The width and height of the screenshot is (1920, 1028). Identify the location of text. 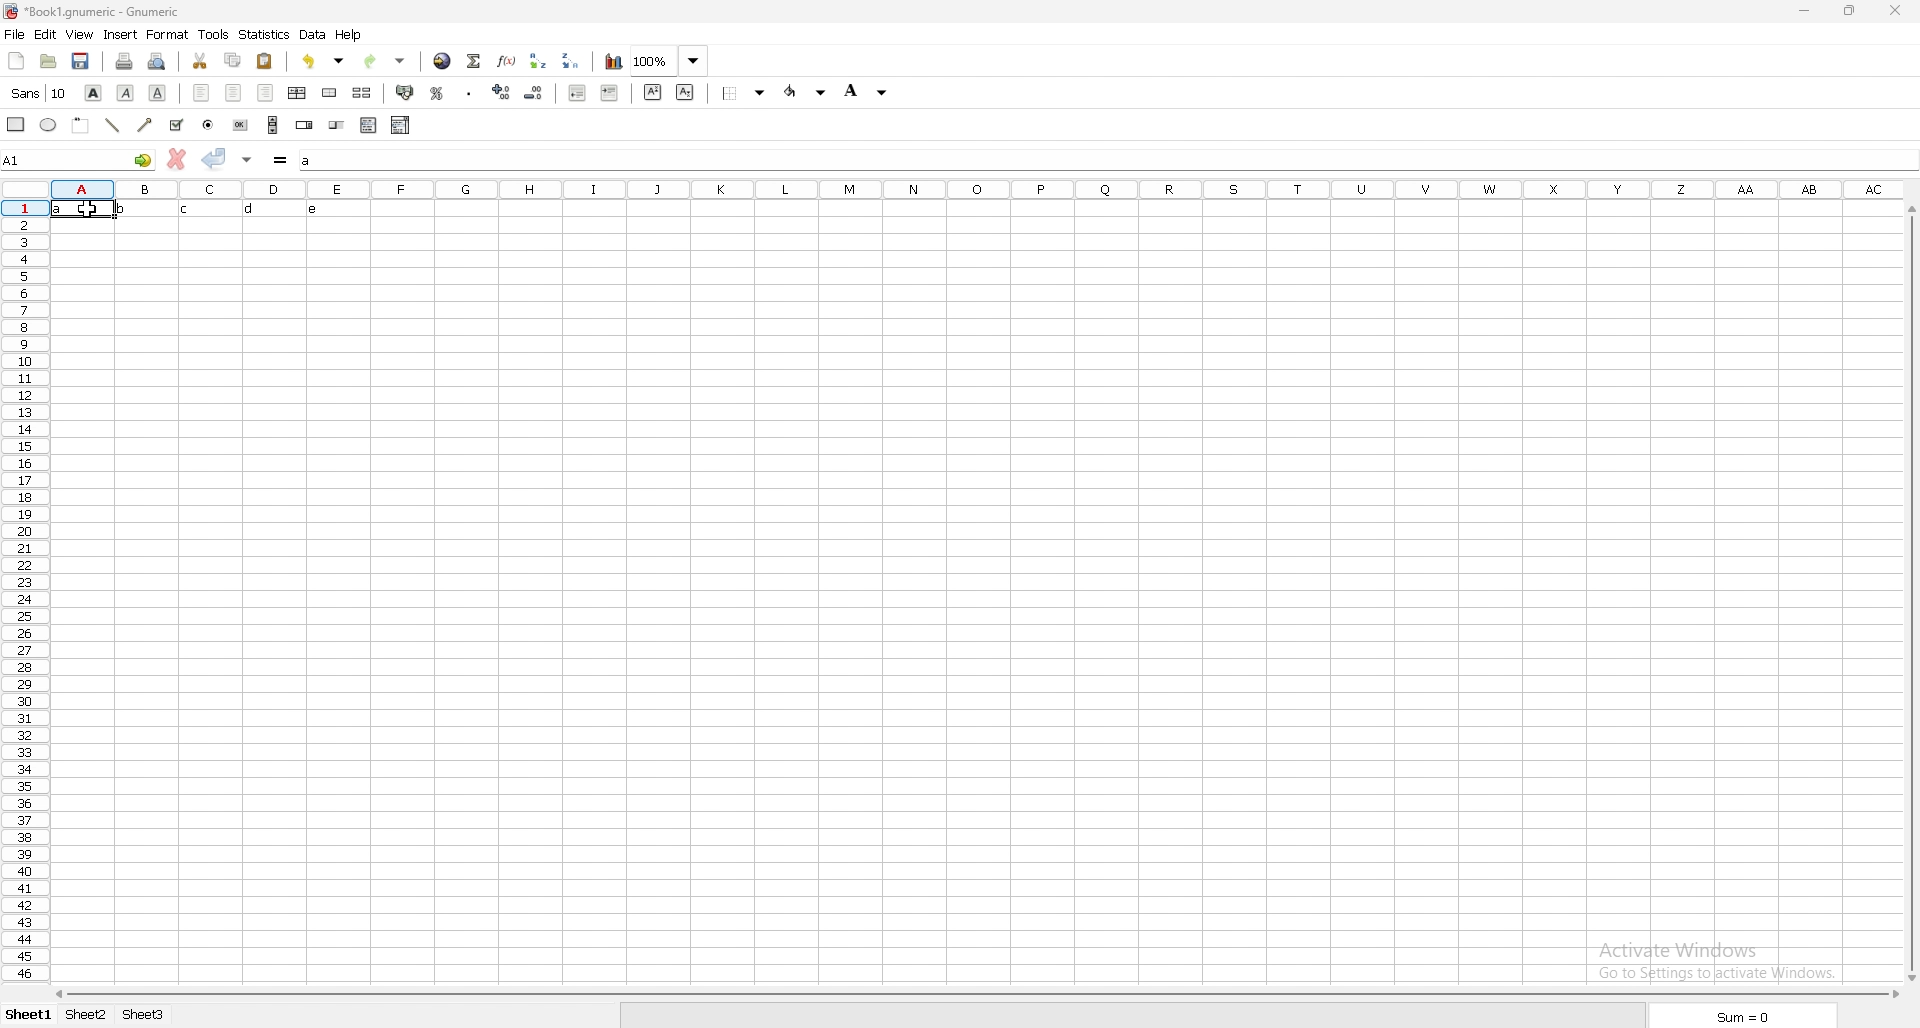
(199, 209).